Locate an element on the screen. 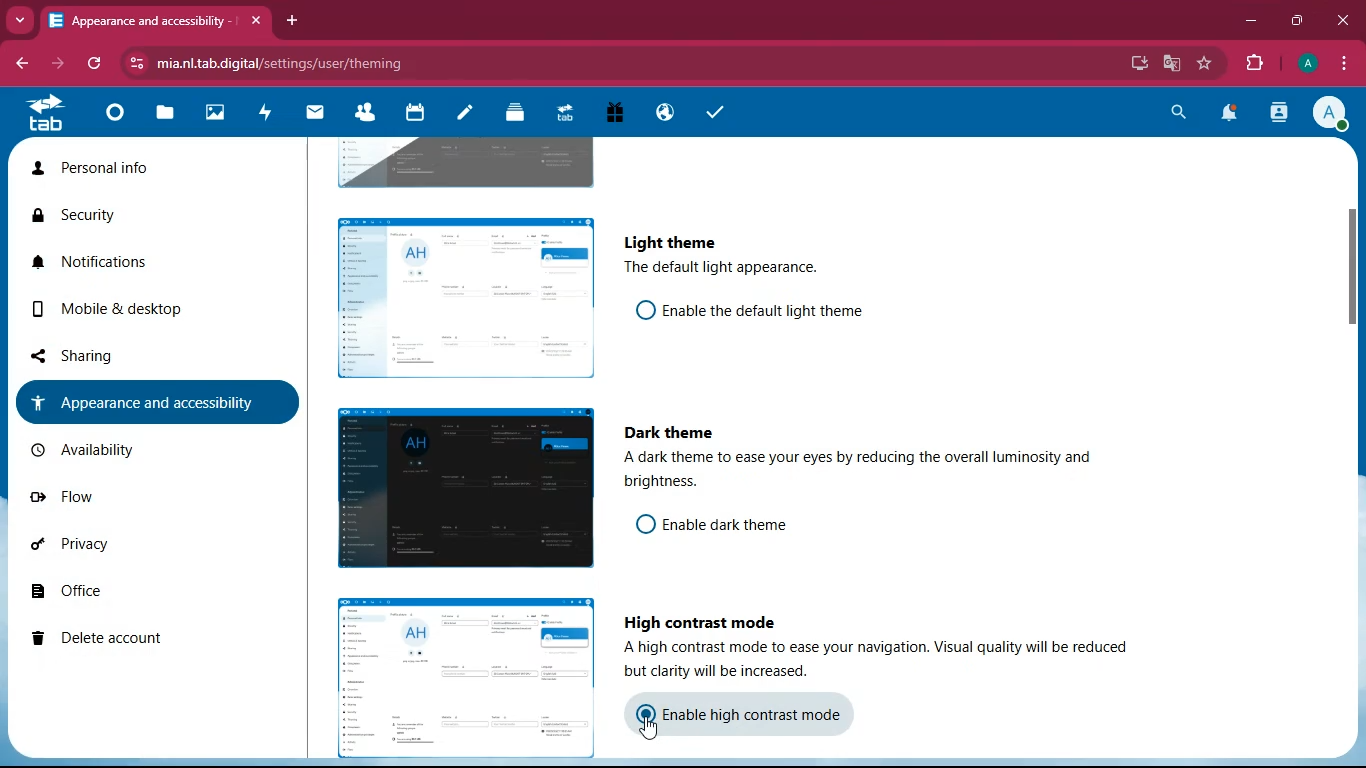  description is located at coordinates (884, 473).